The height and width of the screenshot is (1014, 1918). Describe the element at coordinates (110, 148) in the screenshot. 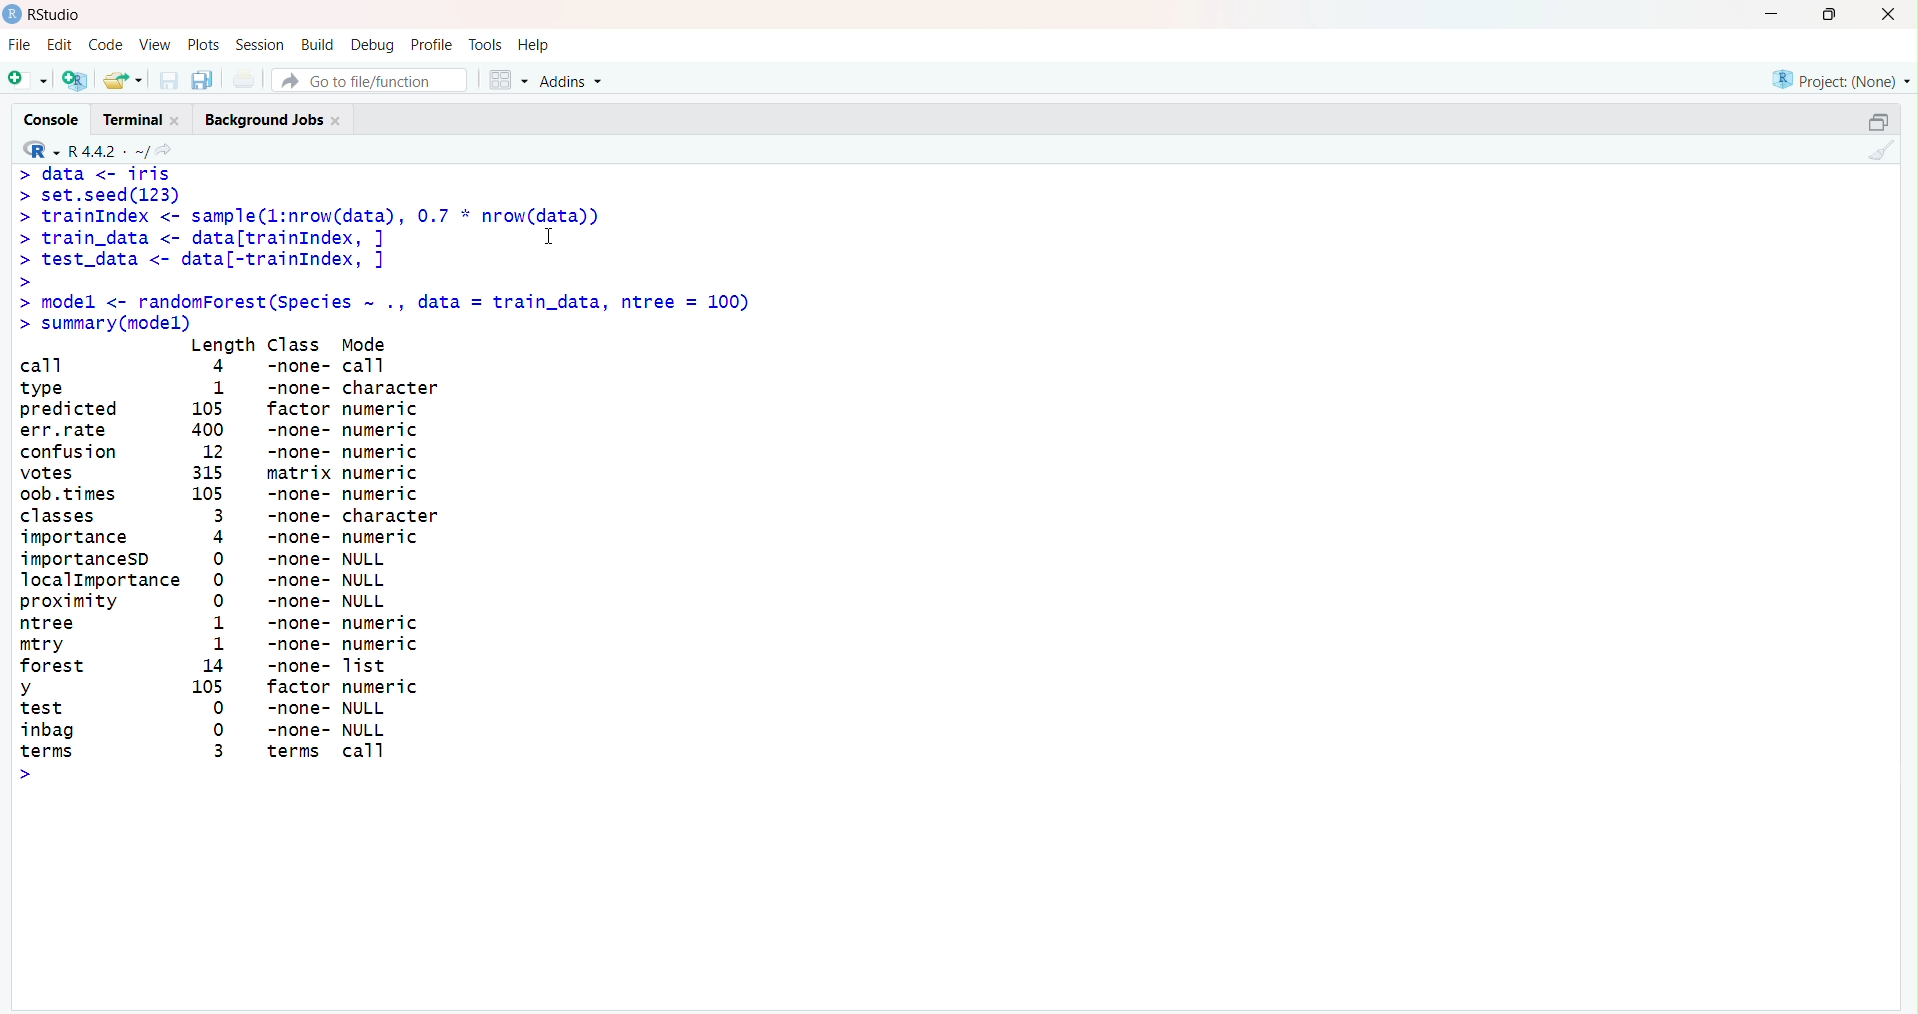

I see `R.4.4.2. ~/` at that location.